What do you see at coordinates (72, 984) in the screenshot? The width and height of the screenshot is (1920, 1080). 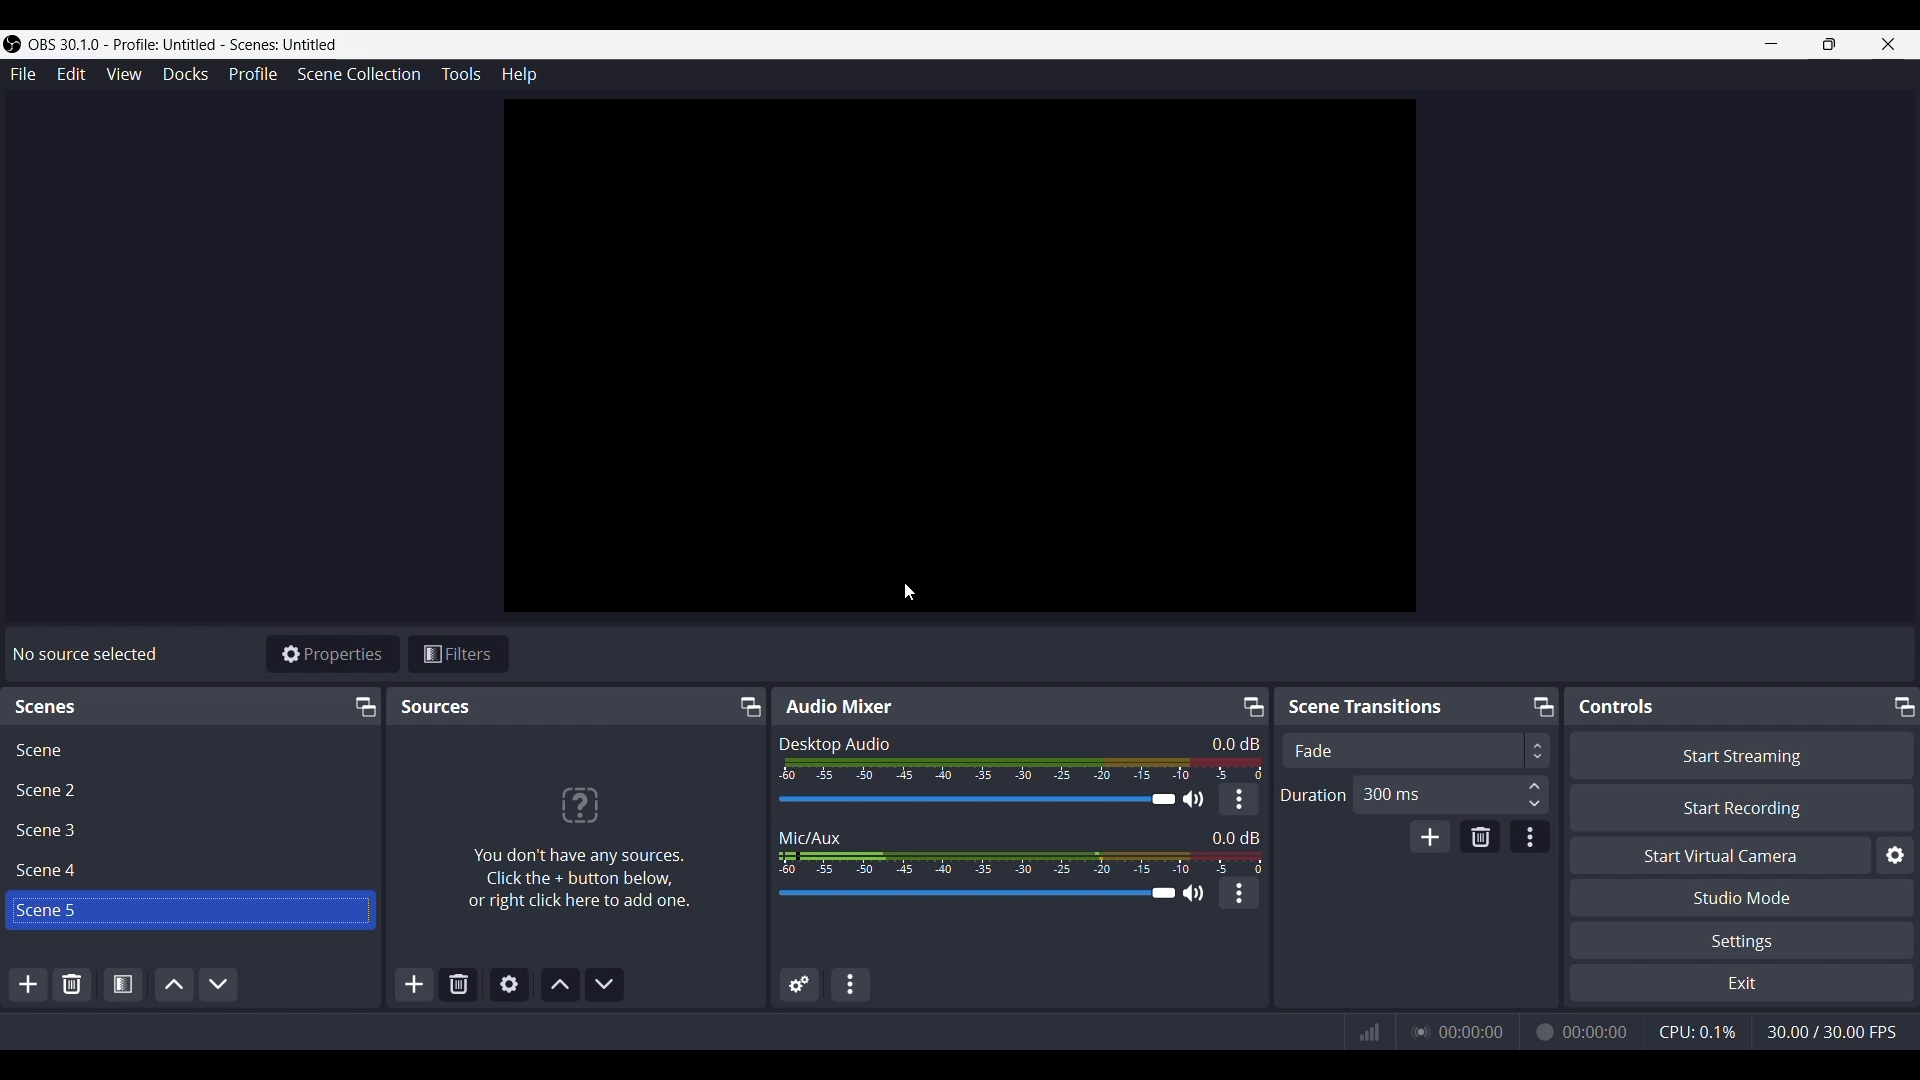 I see `Remove selected scene` at bounding box center [72, 984].